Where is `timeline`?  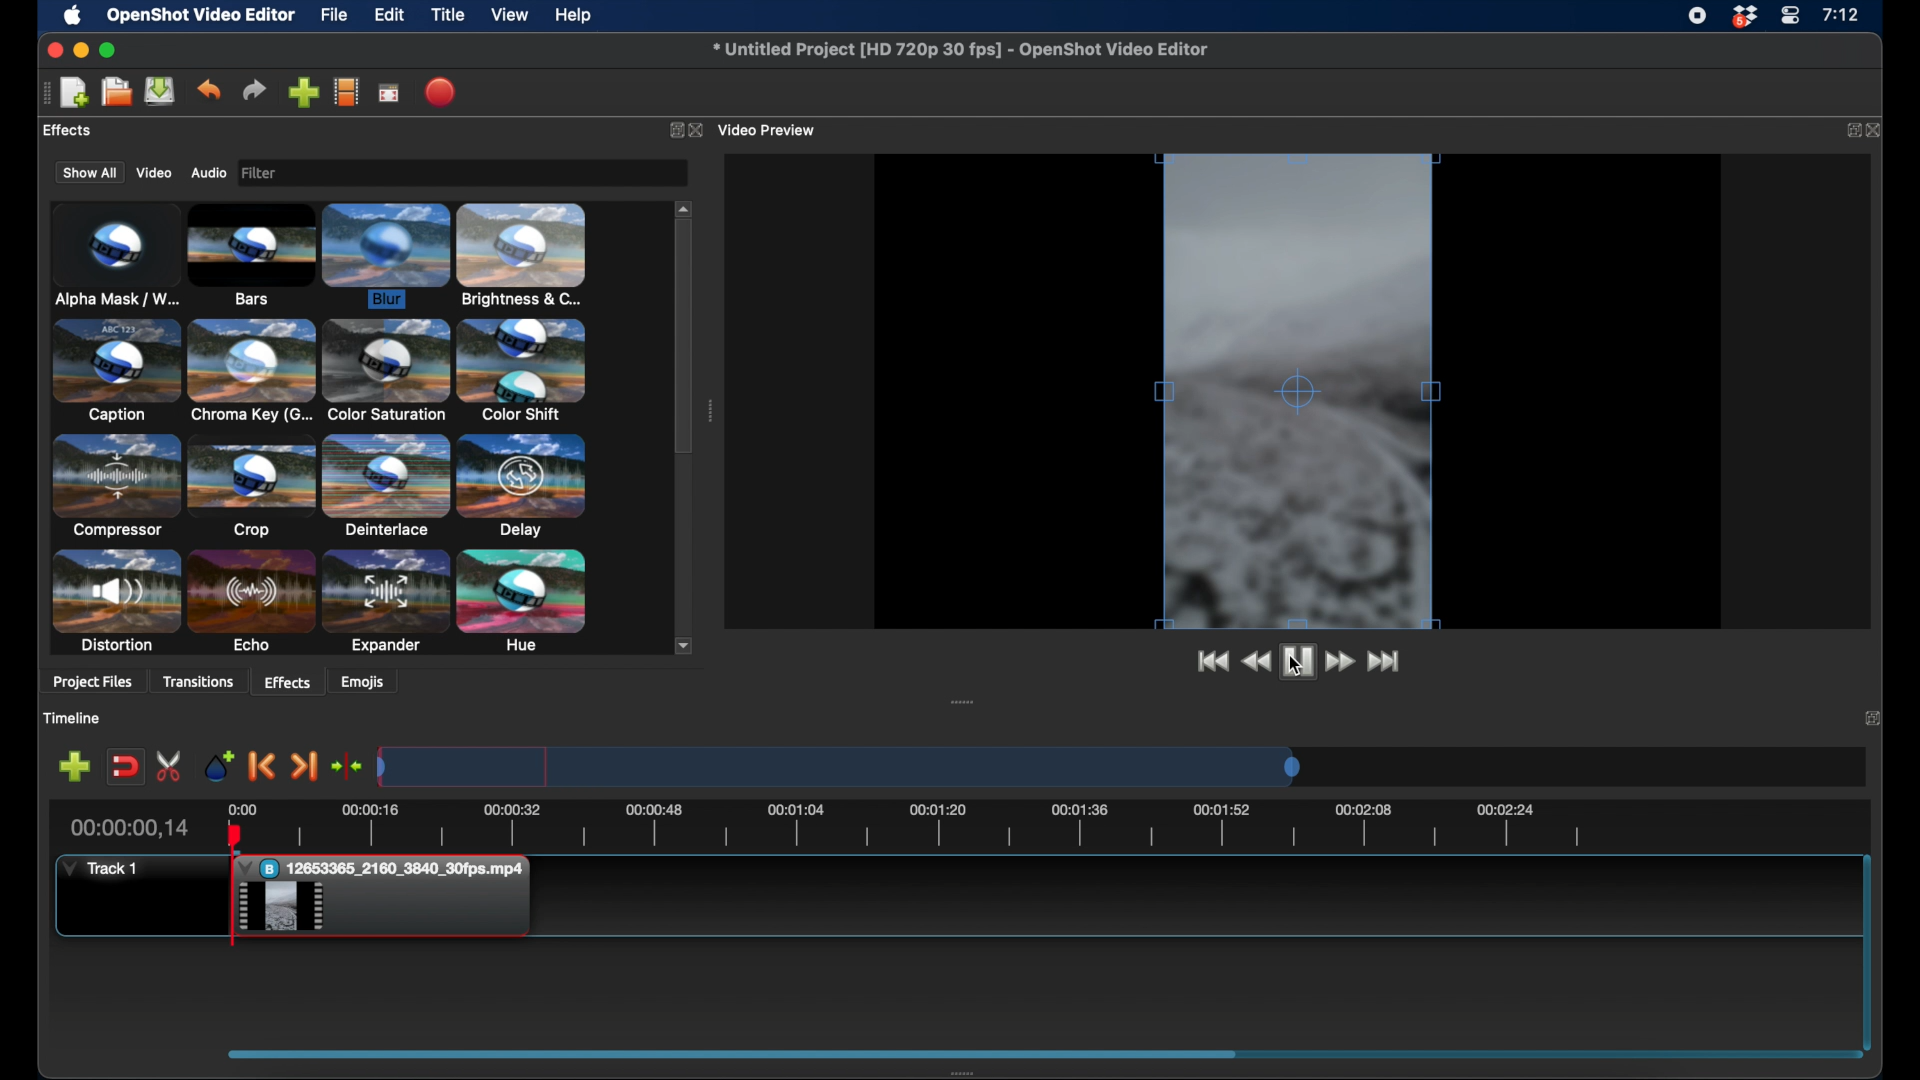
timeline is located at coordinates (932, 829).